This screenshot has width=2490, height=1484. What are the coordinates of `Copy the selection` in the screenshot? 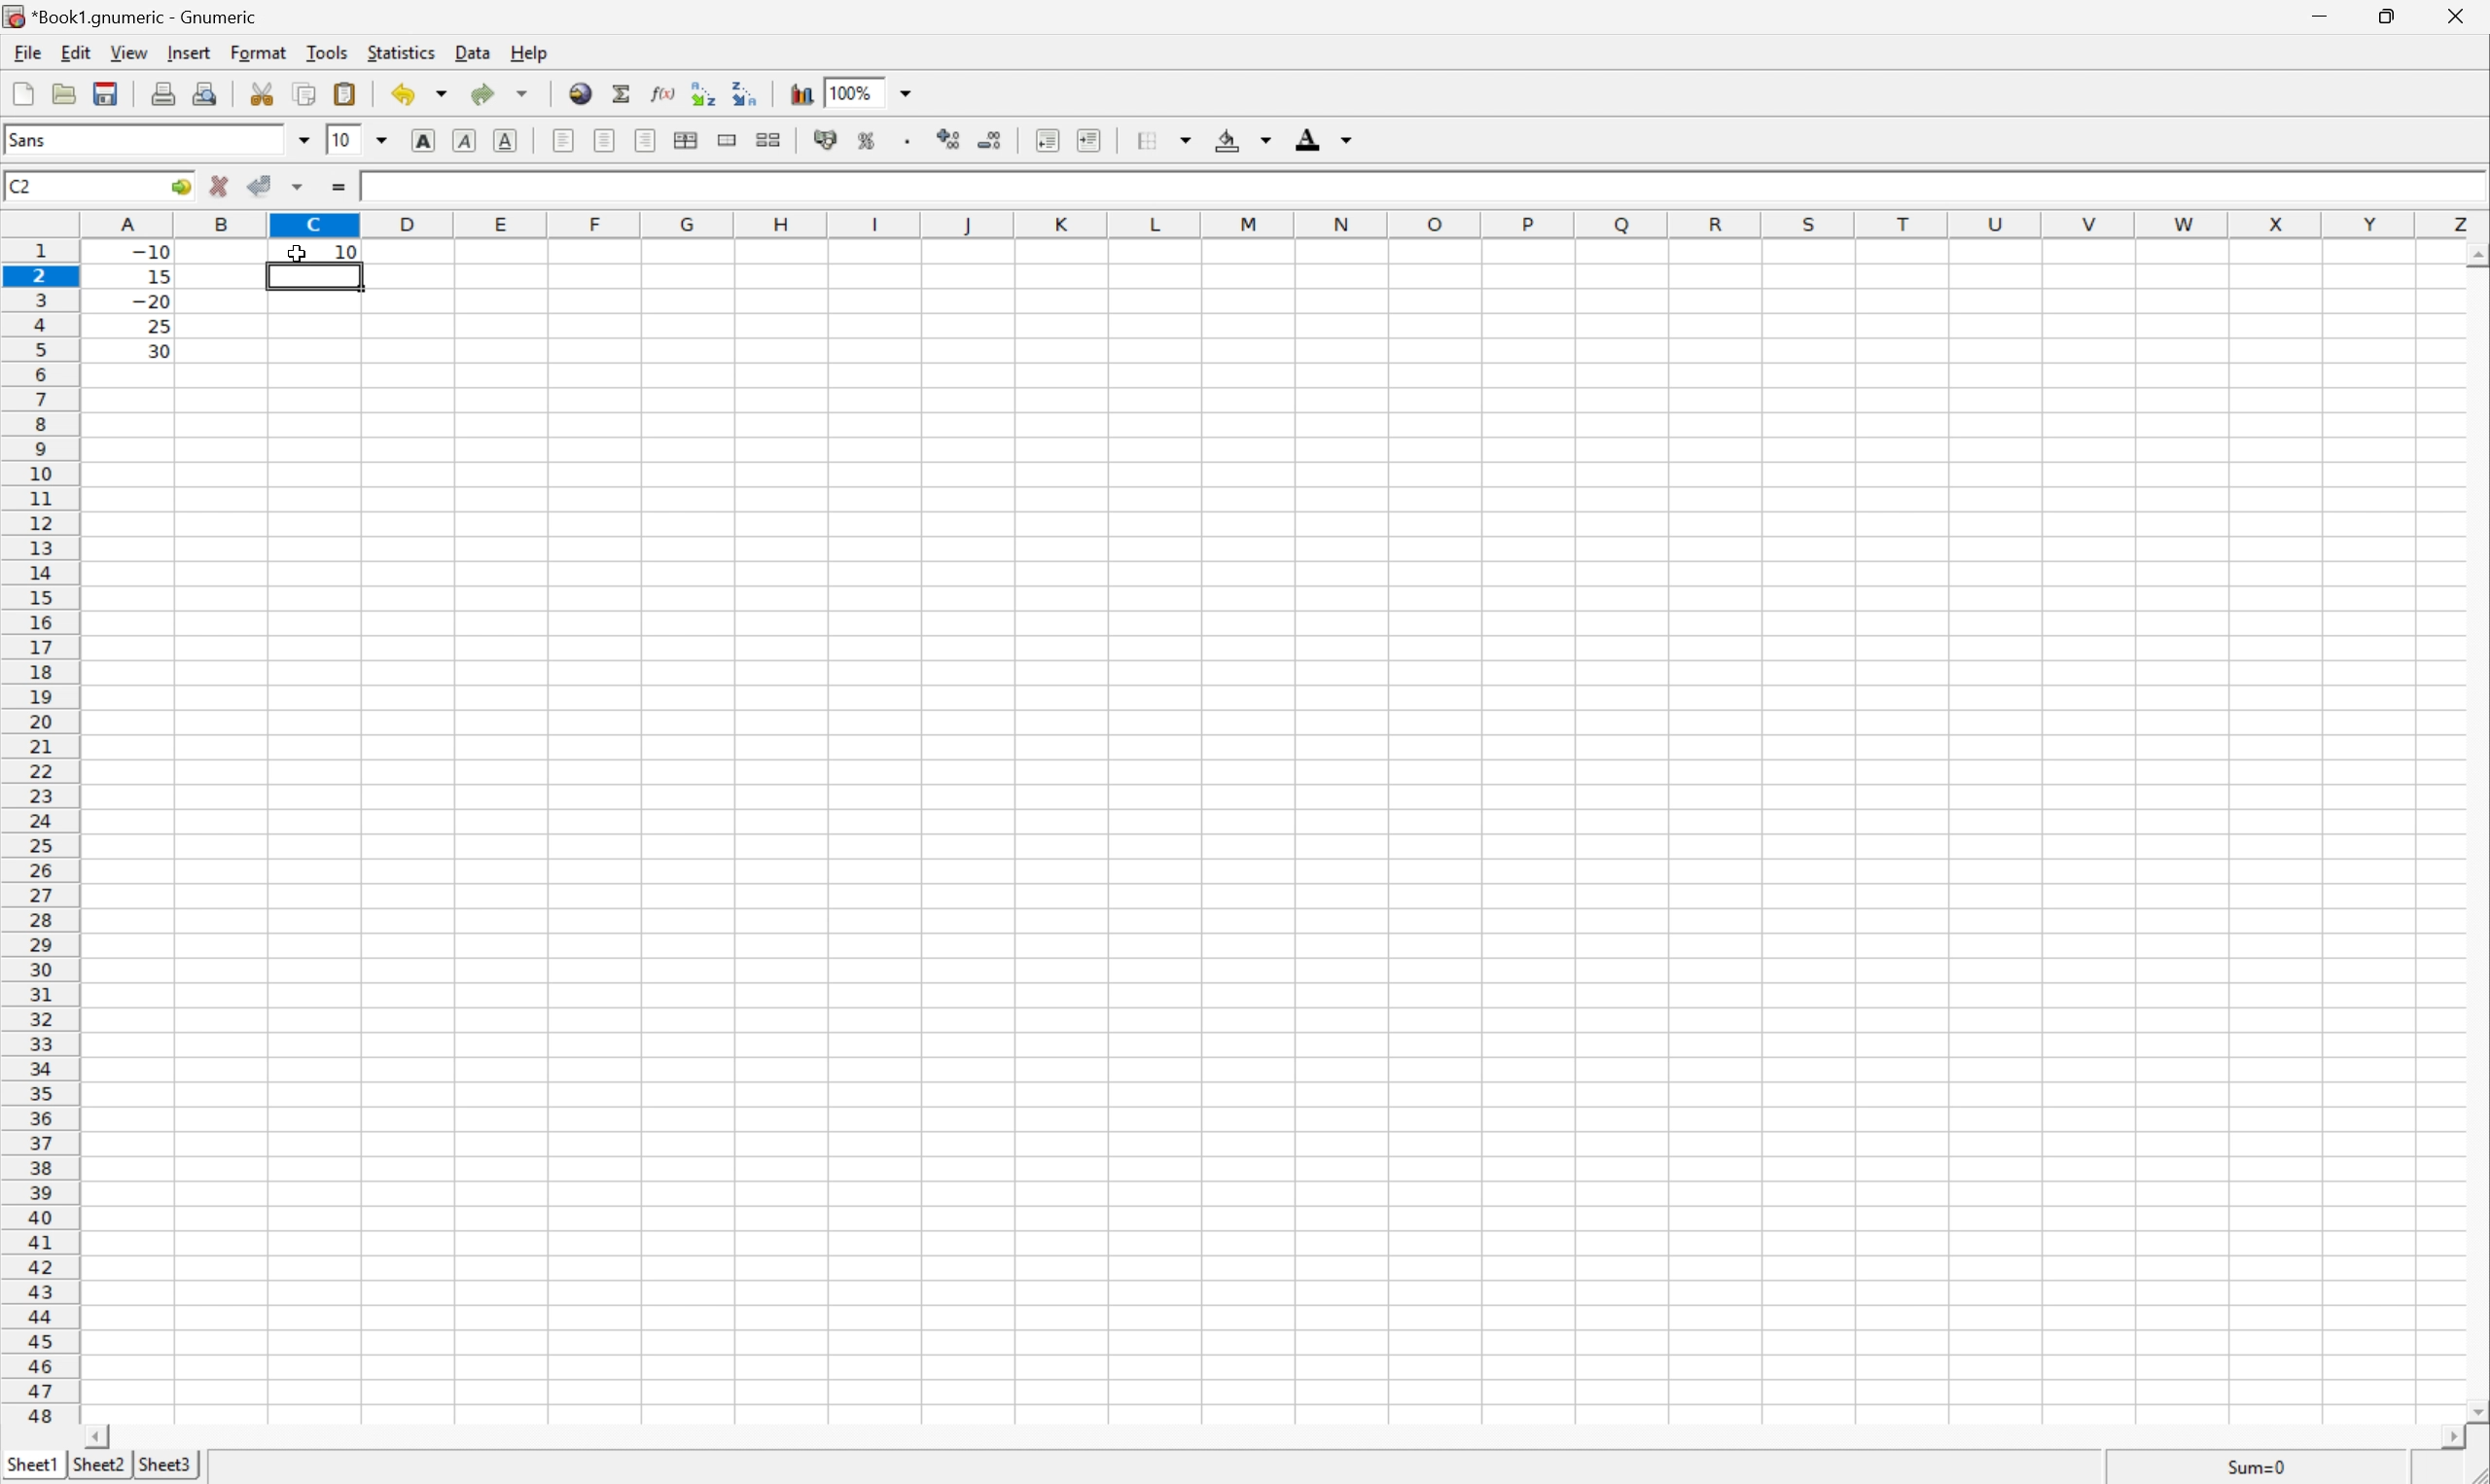 It's located at (269, 87).